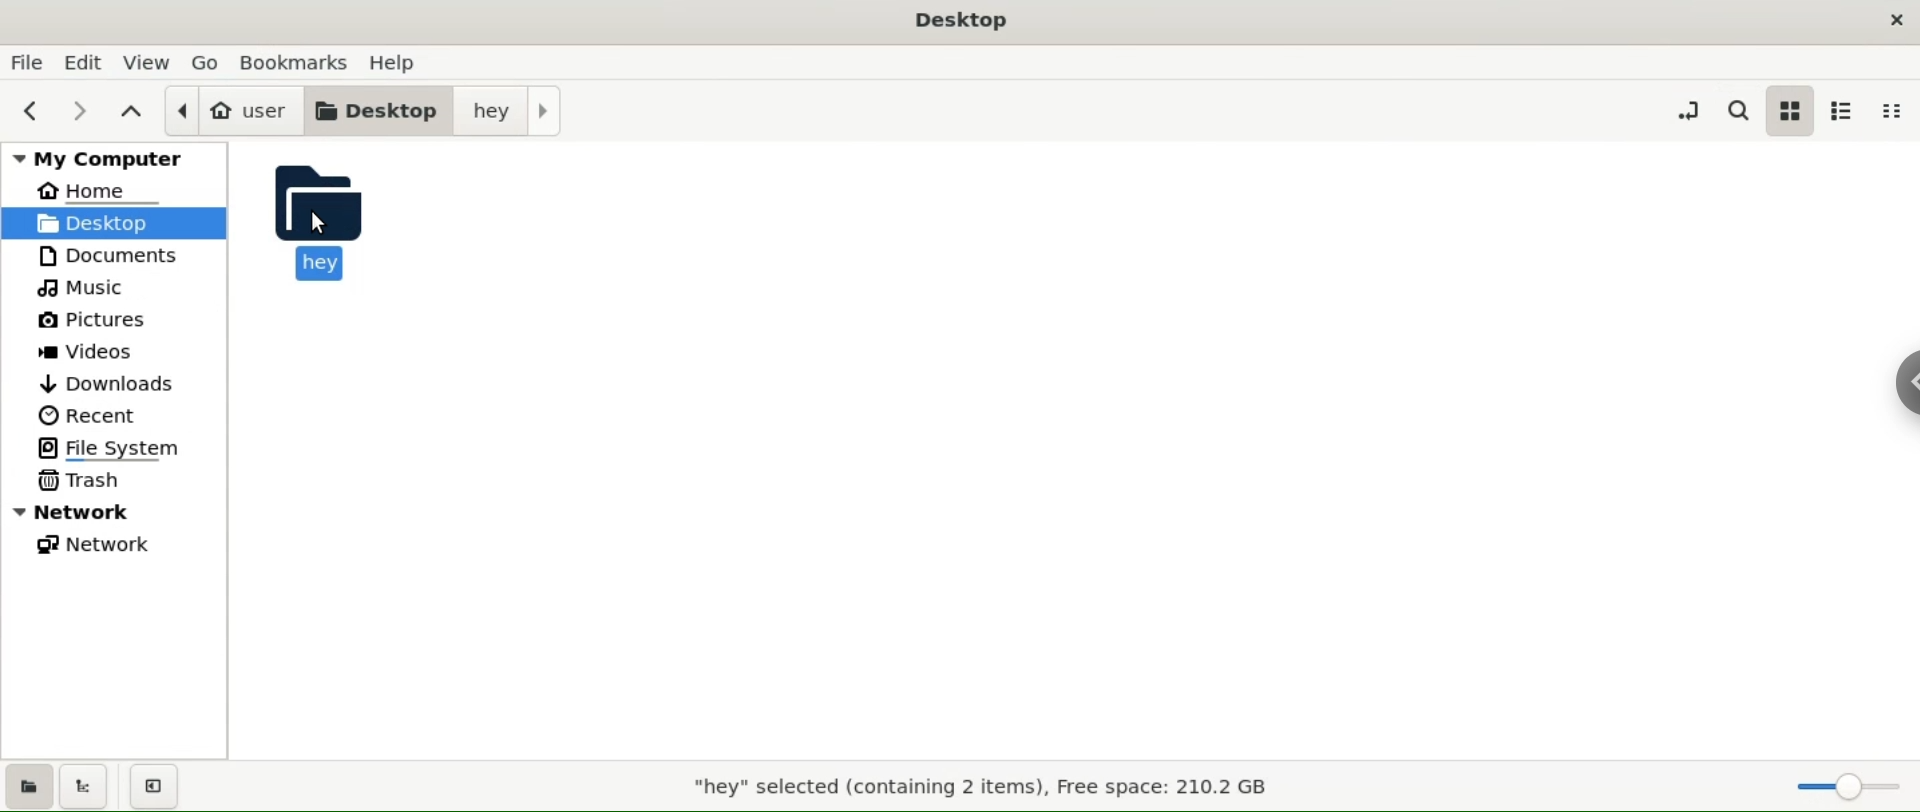  What do you see at coordinates (87, 353) in the screenshot?
I see `videos` at bounding box center [87, 353].